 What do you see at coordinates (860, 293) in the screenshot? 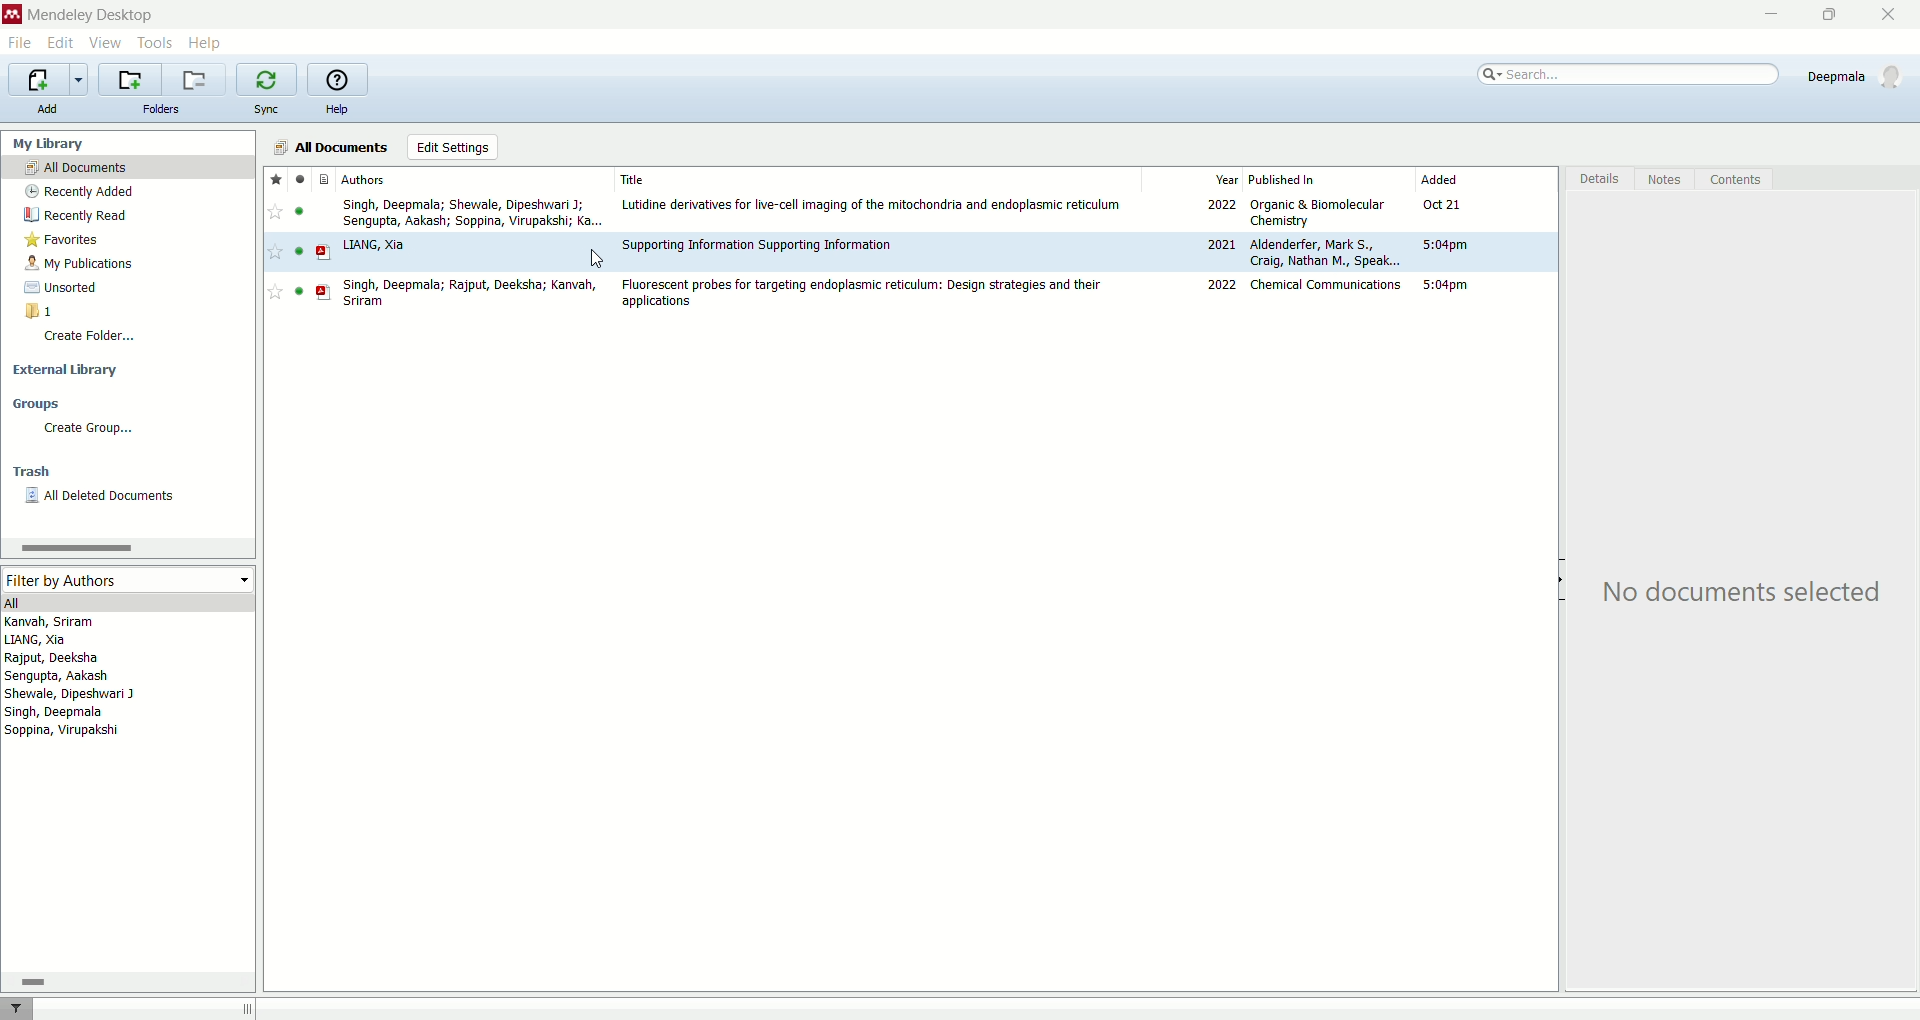
I see `Fluorescent probes for targeting endoplasmic reticulum: Design strategies and their applications` at bounding box center [860, 293].